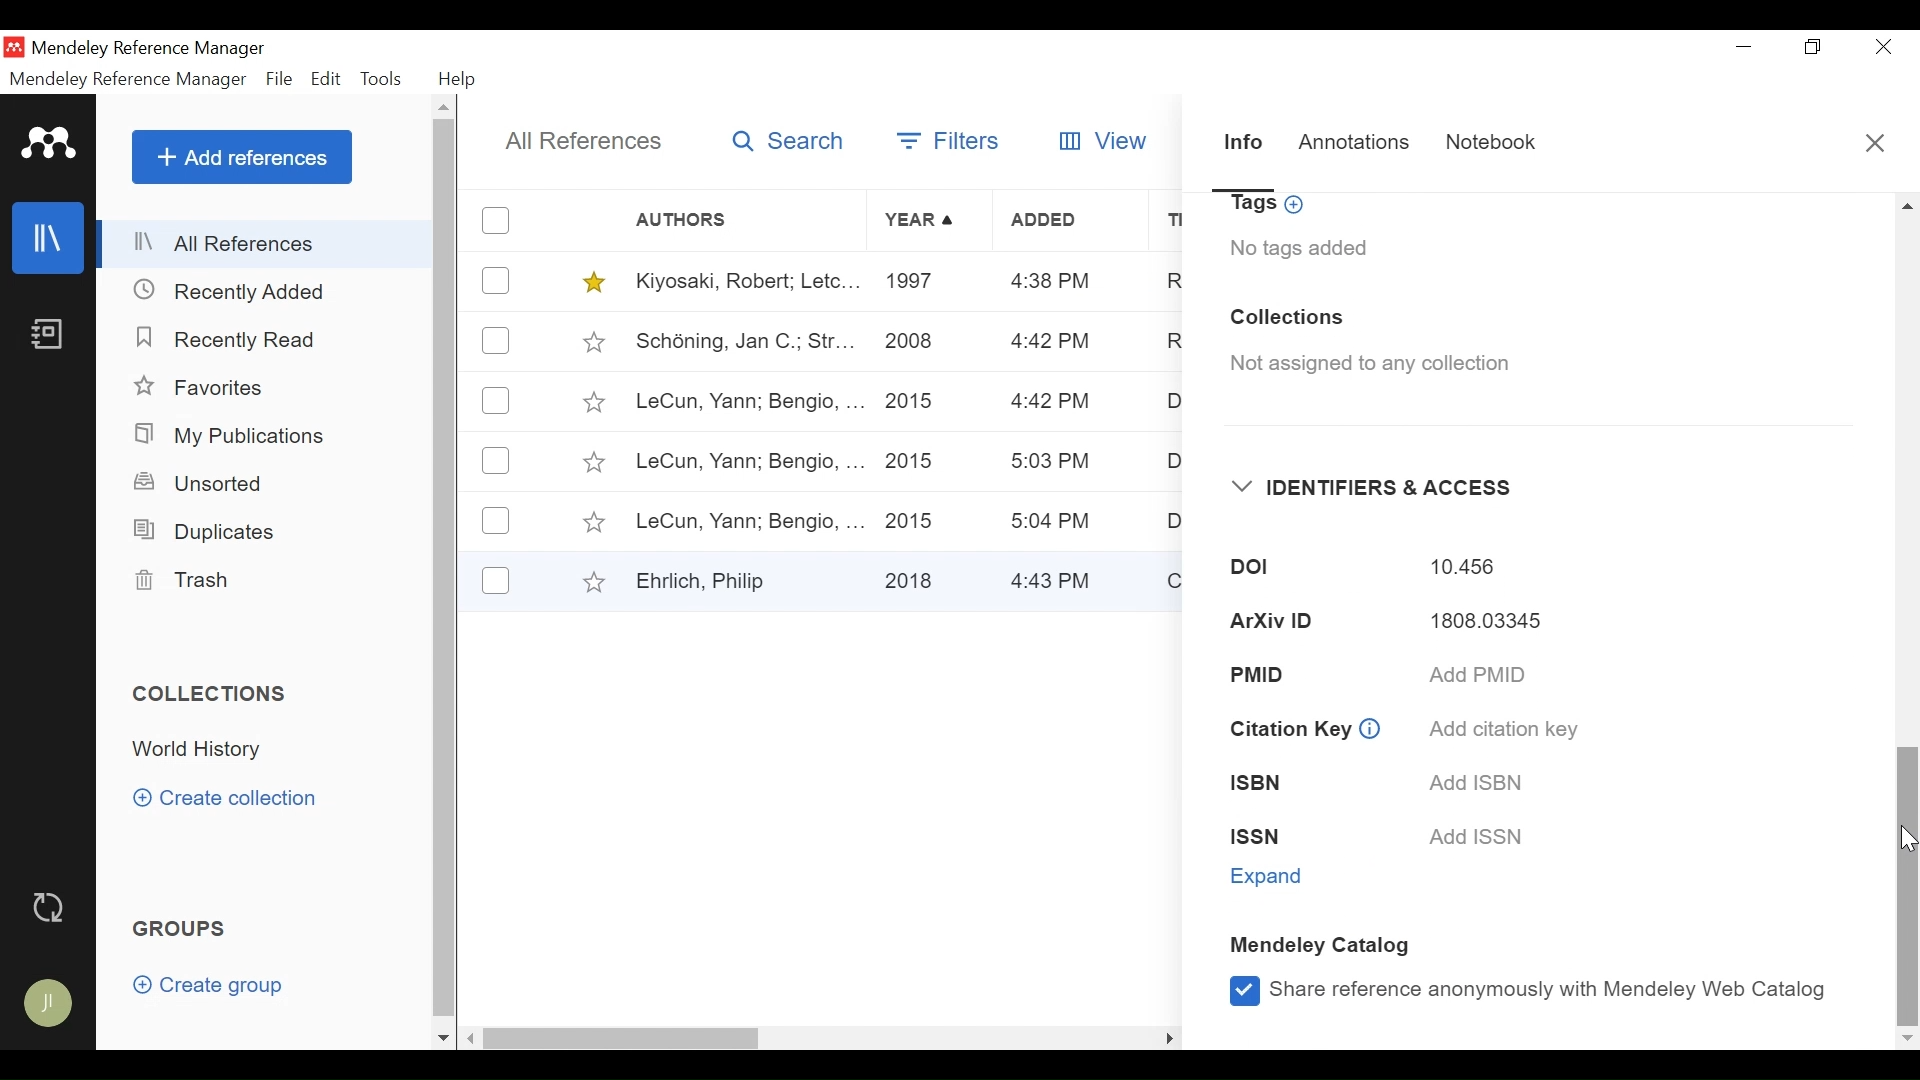 The image size is (1920, 1080). What do you see at coordinates (457, 79) in the screenshot?
I see `Help` at bounding box center [457, 79].